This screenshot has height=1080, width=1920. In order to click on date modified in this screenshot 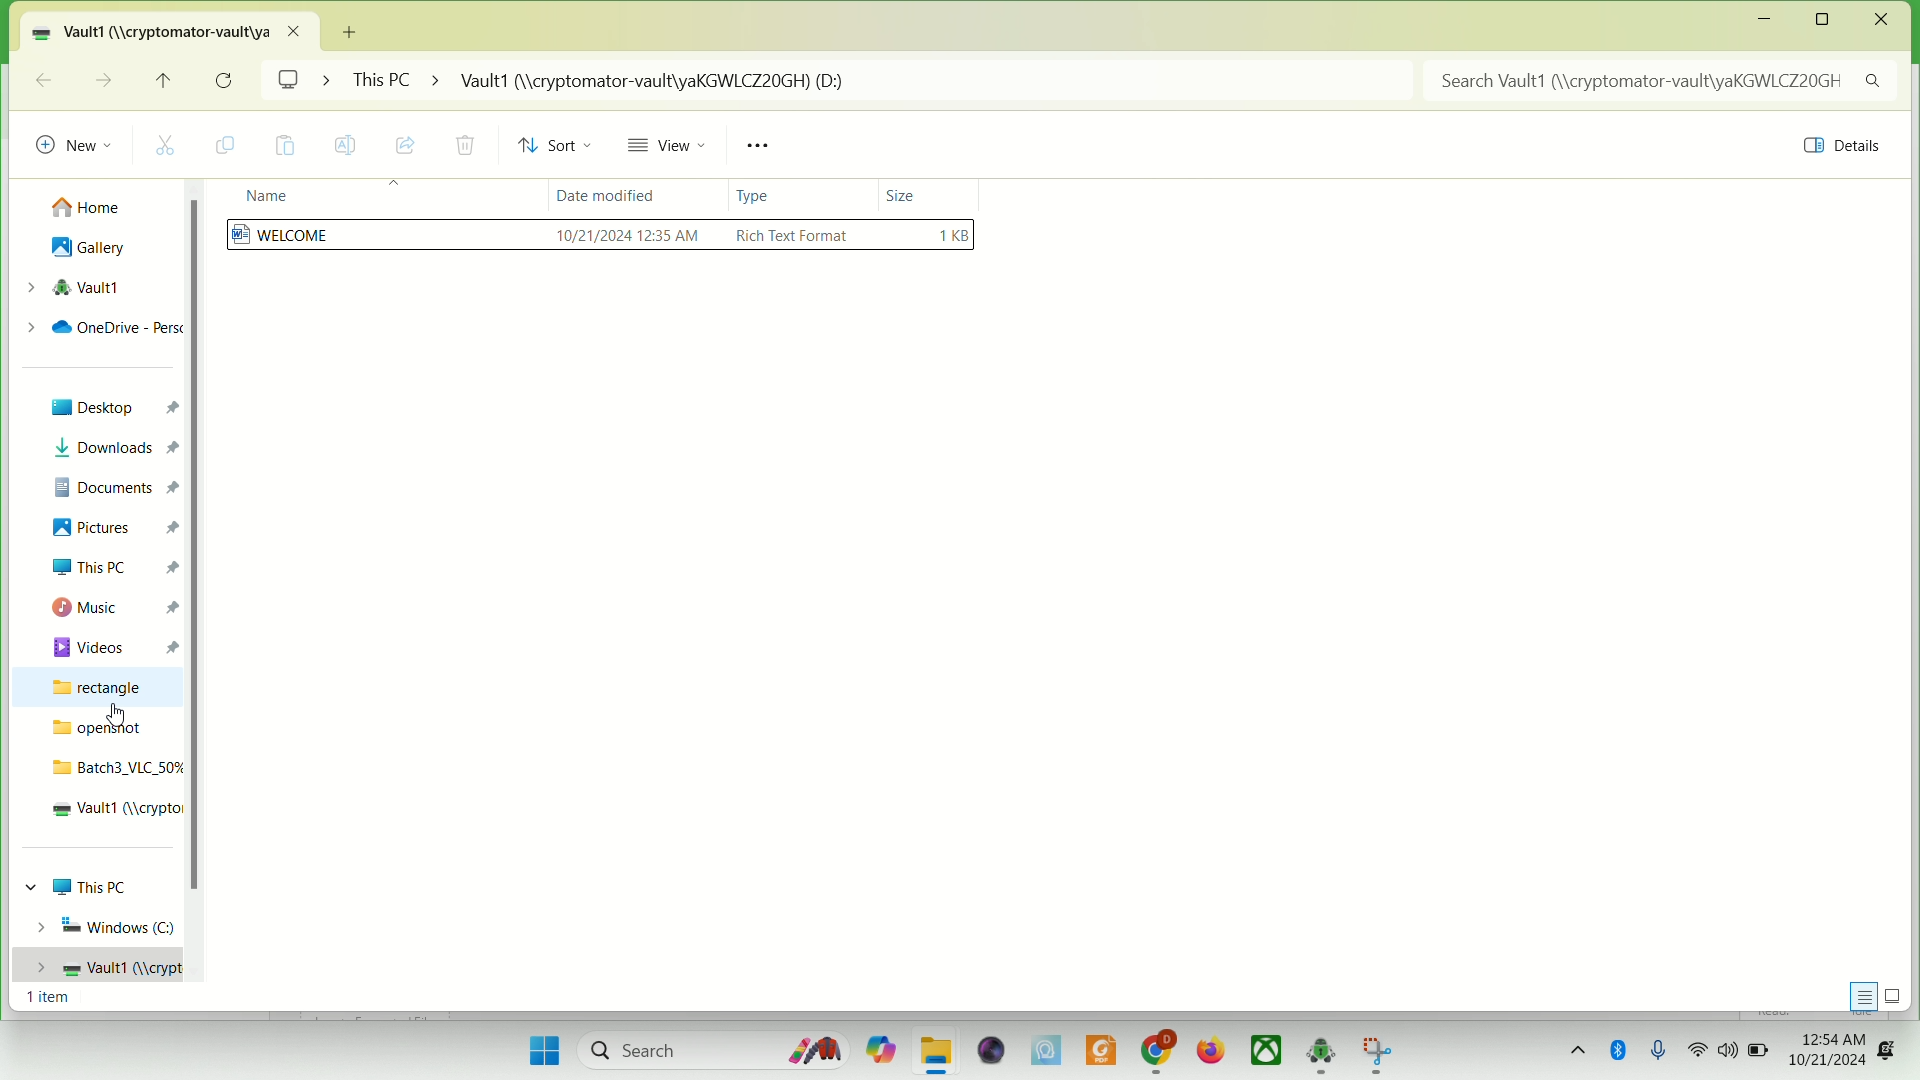, I will do `click(602, 199)`.